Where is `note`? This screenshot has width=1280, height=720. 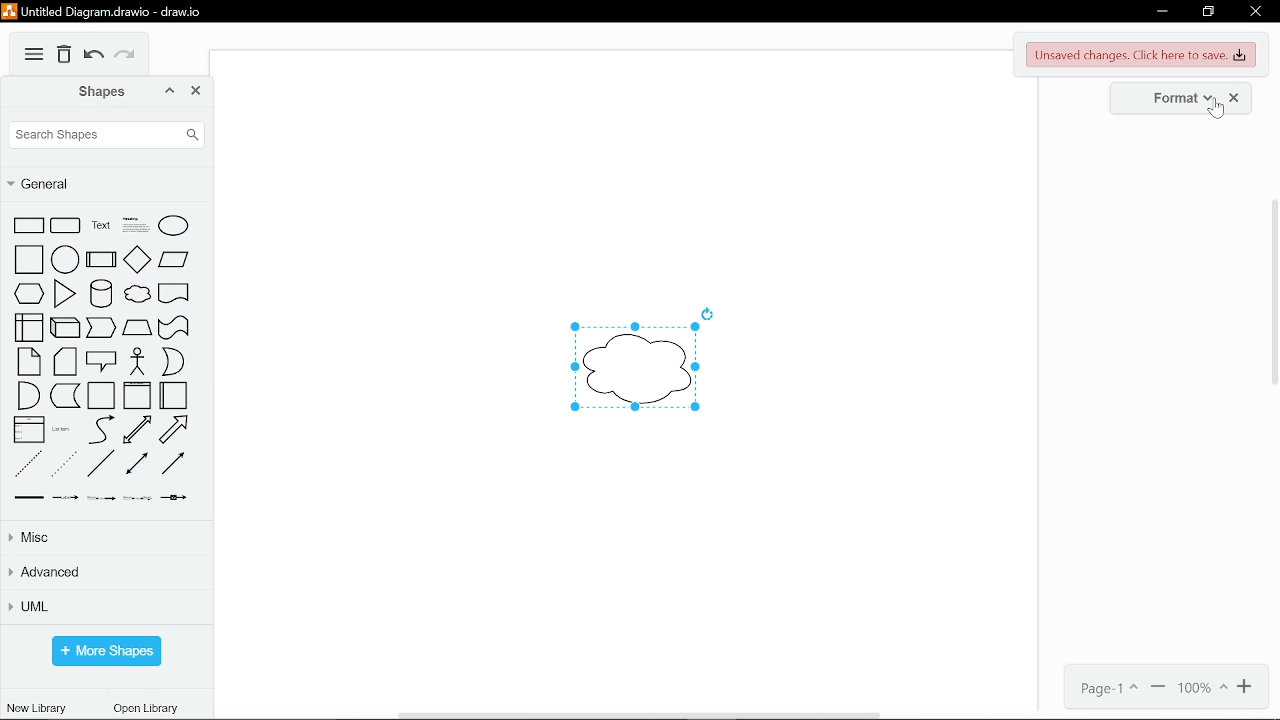
note is located at coordinates (28, 362).